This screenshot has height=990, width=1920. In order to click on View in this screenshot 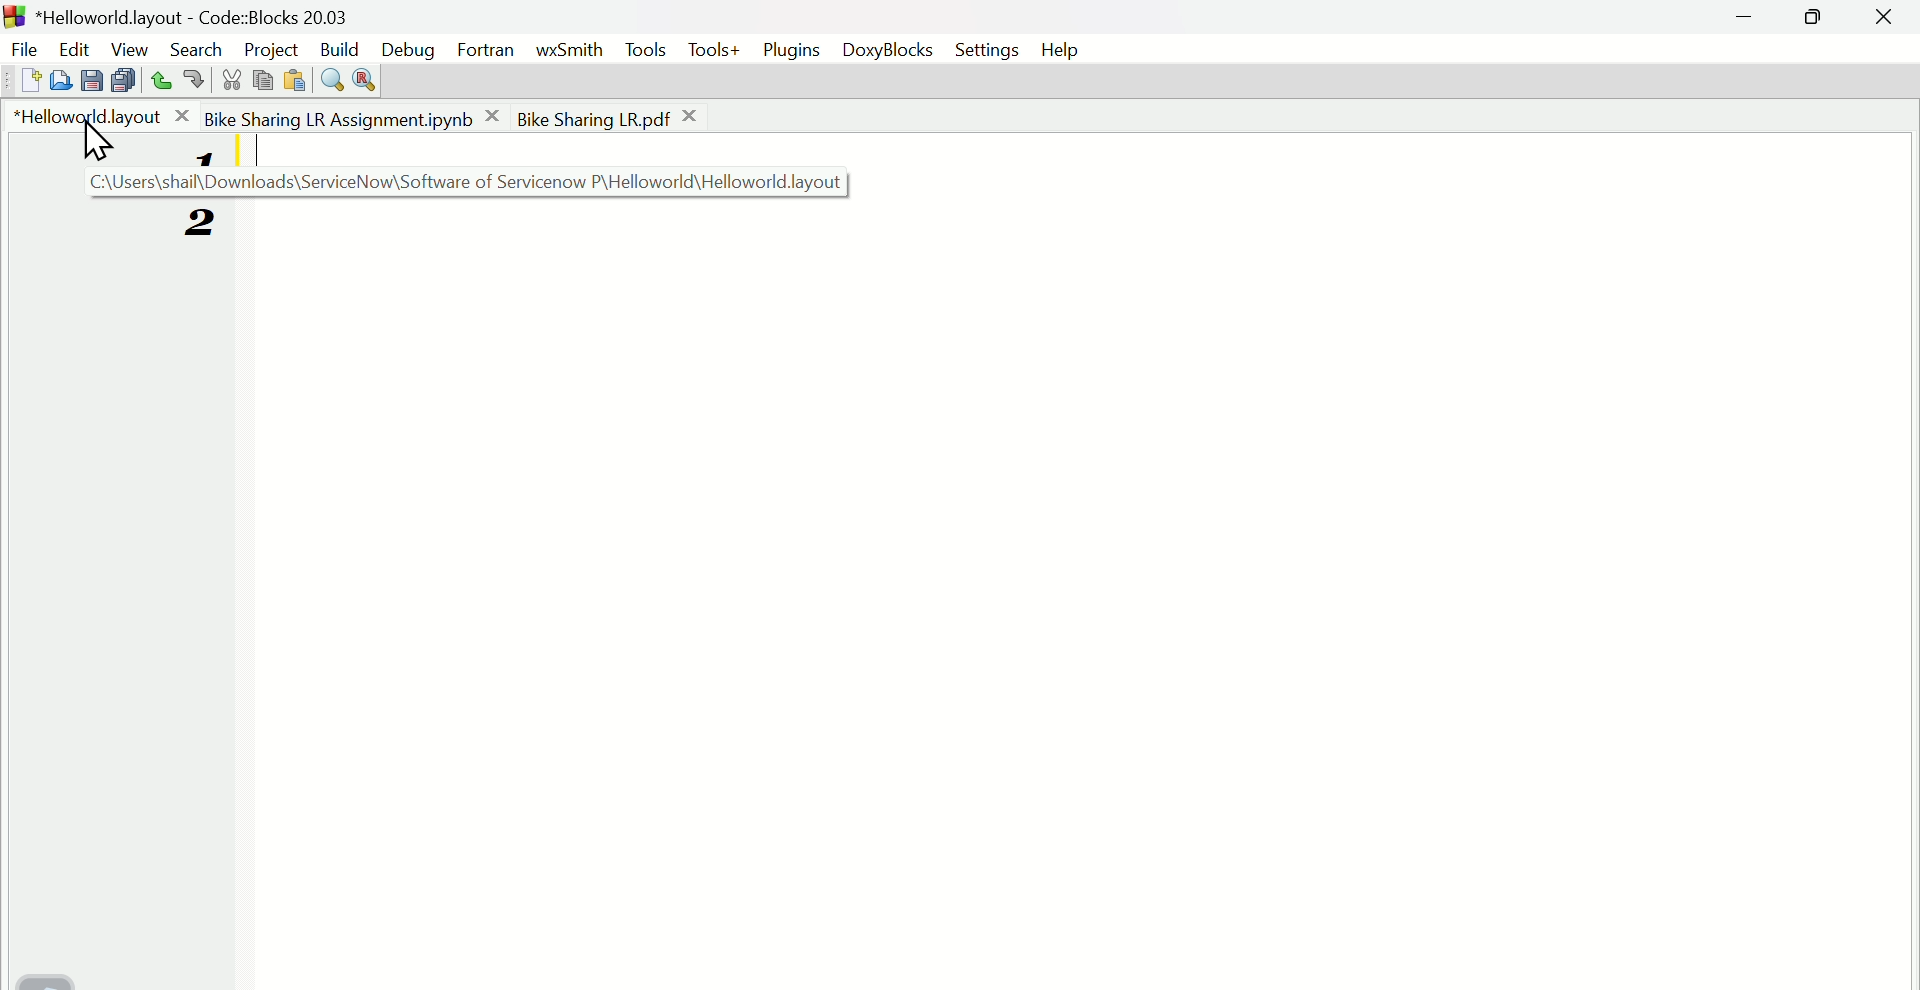, I will do `click(124, 46)`.